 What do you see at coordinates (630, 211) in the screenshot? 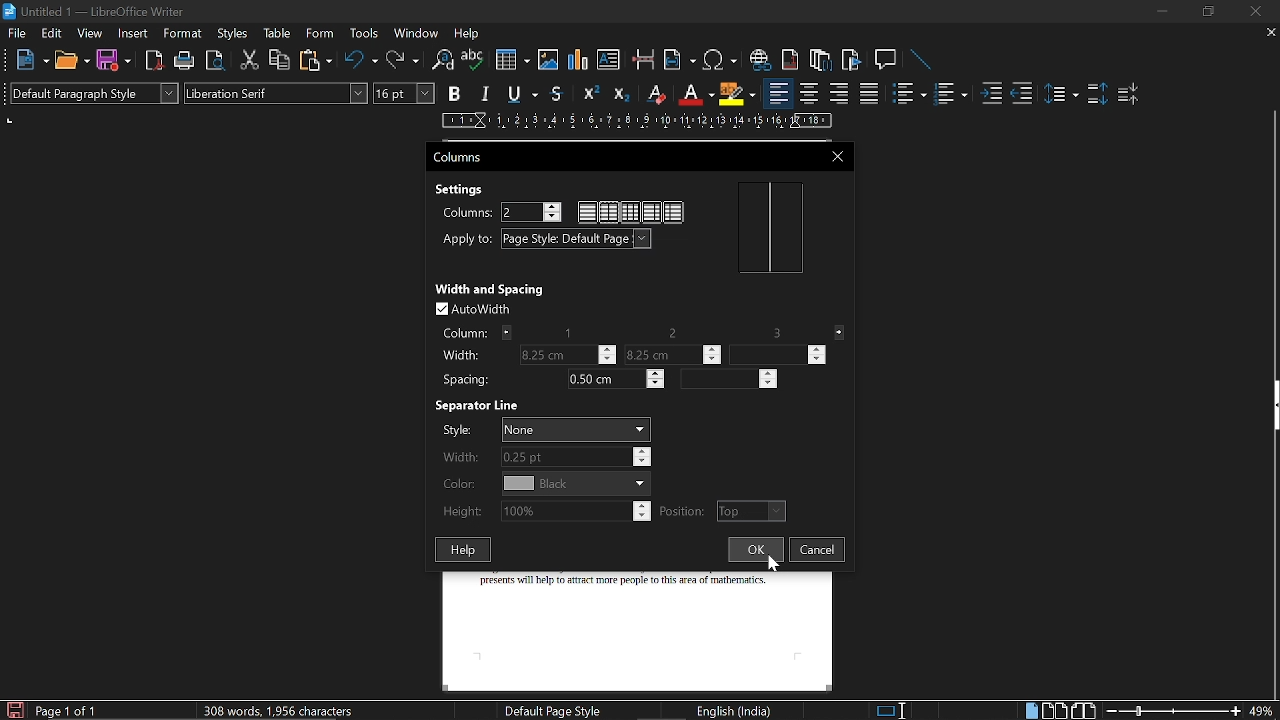
I see `Multiple column style` at bounding box center [630, 211].